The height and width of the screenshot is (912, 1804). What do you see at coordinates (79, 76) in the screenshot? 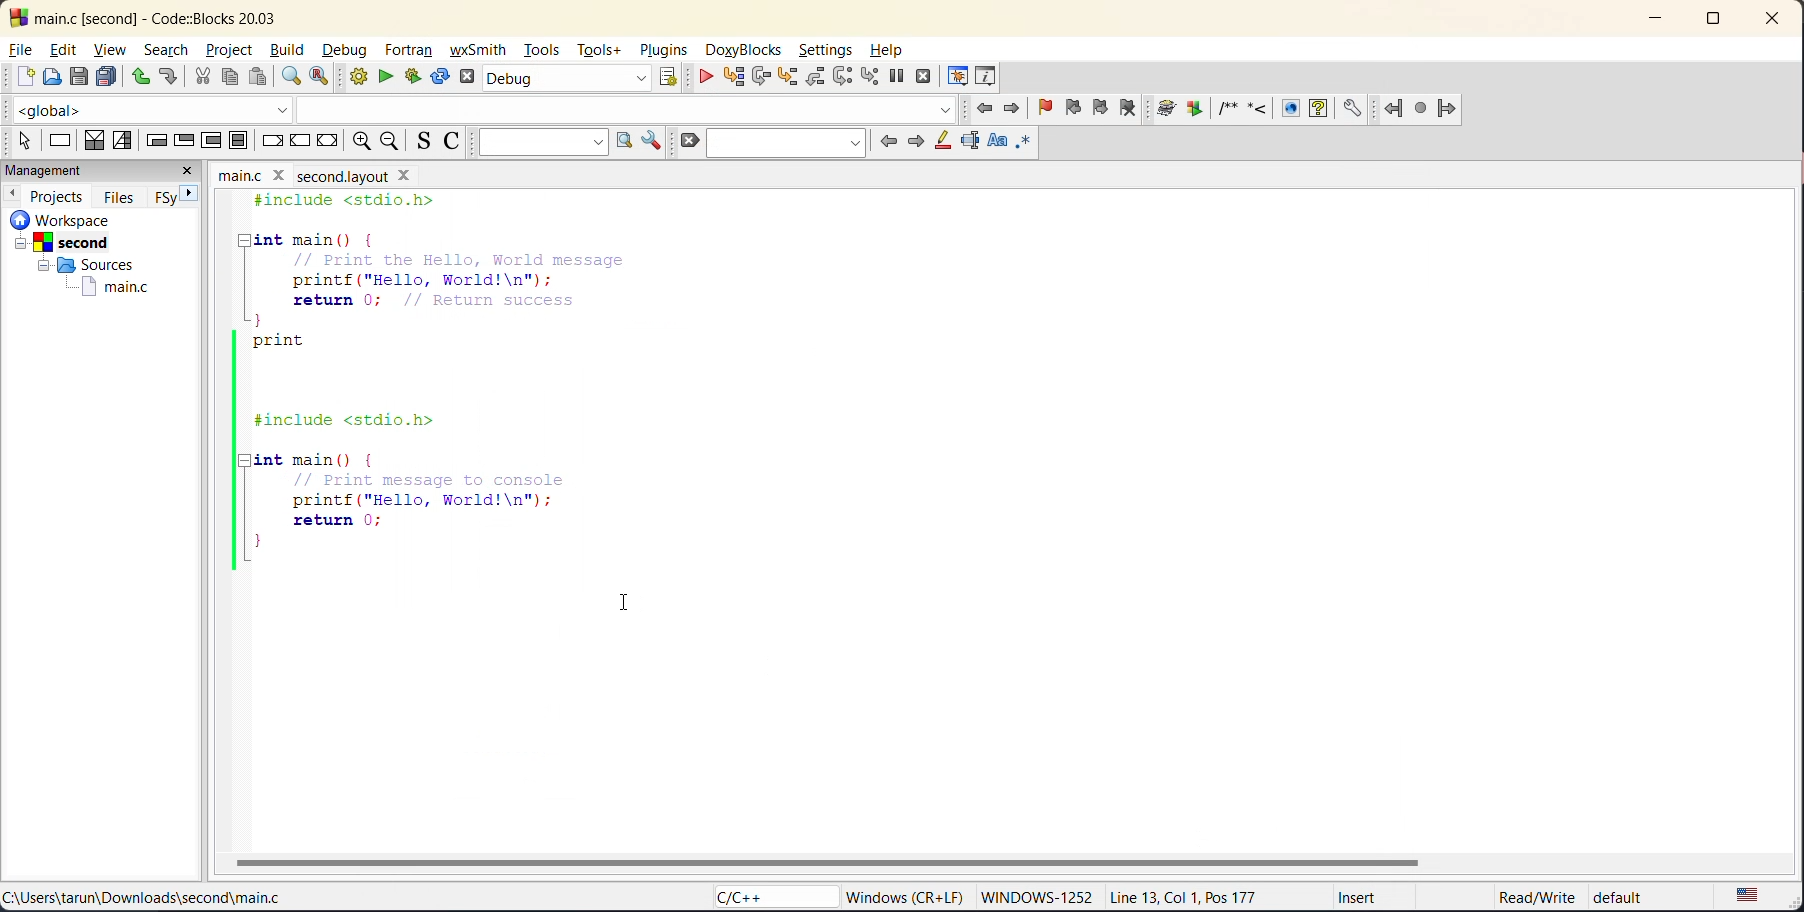
I see `save` at bounding box center [79, 76].